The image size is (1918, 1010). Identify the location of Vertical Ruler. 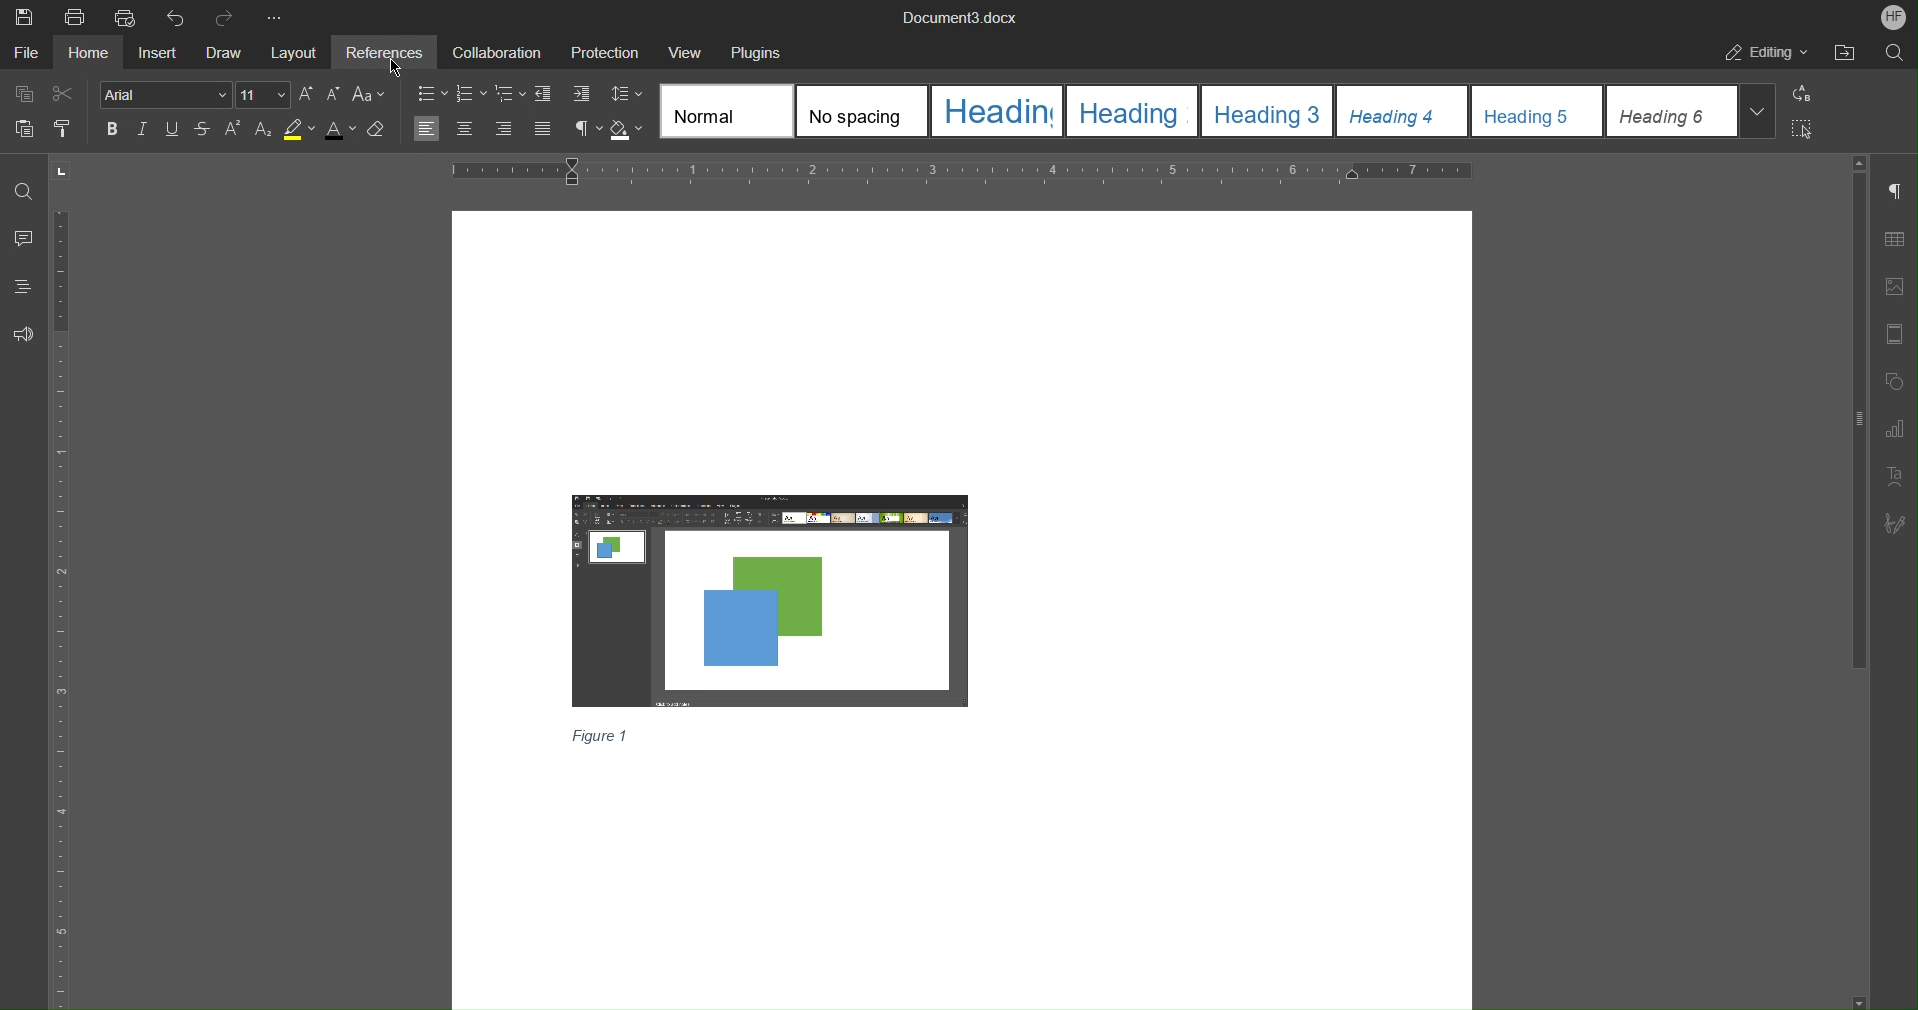
(63, 607).